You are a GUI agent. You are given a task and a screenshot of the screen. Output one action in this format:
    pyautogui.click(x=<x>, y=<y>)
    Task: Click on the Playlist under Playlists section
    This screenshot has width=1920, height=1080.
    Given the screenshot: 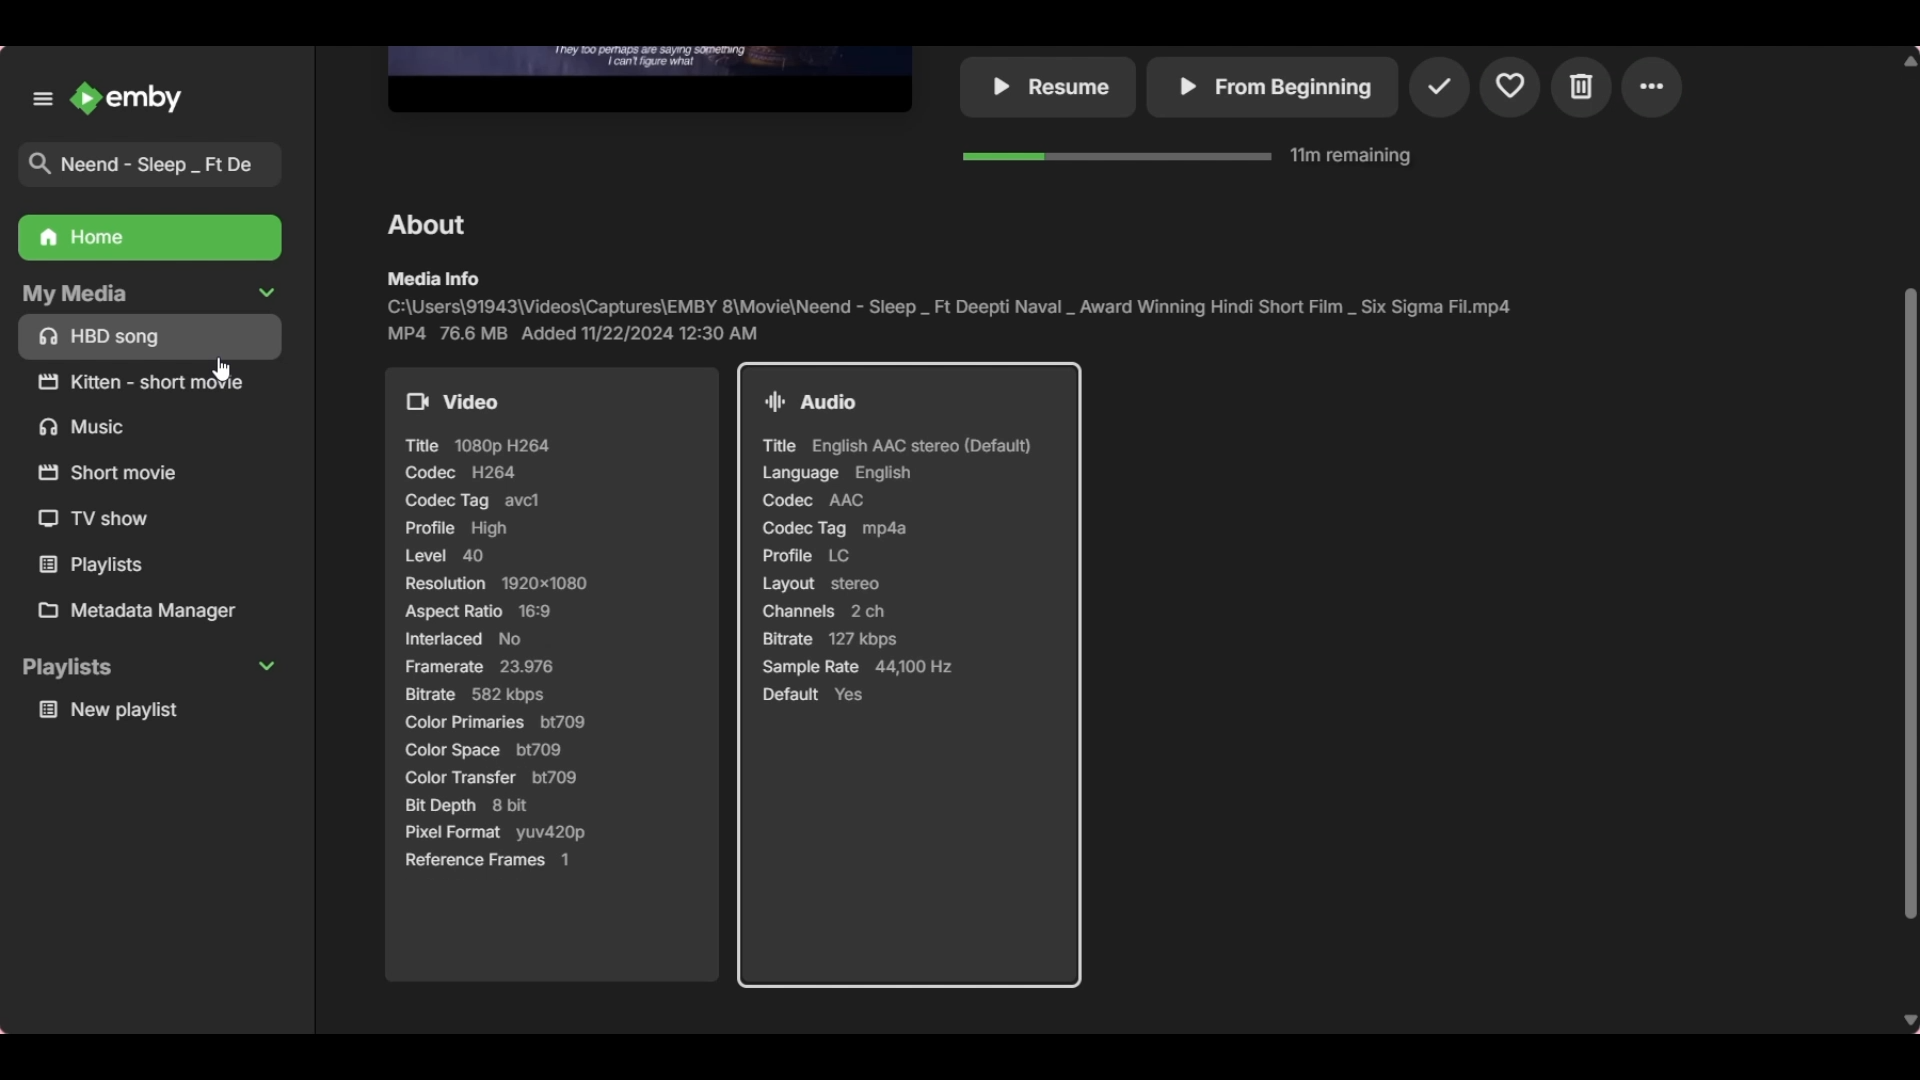 What is the action you would take?
    pyautogui.click(x=152, y=709)
    